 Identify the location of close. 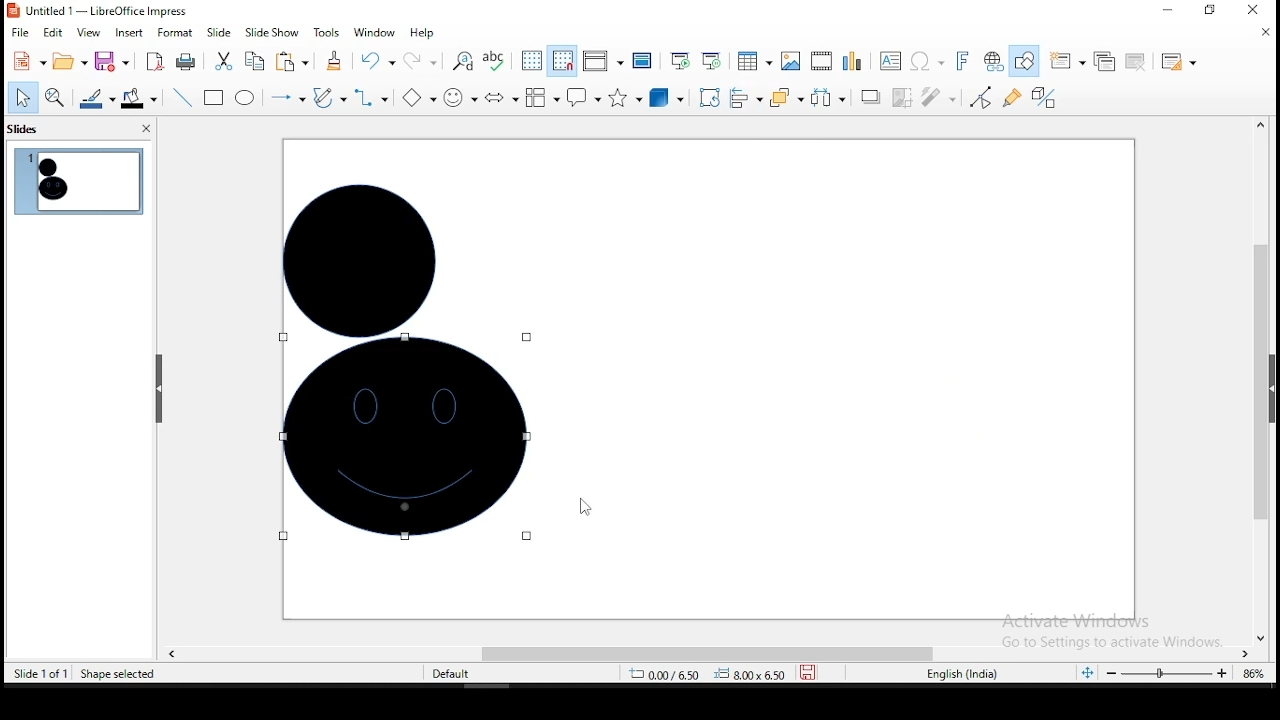
(1261, 32).